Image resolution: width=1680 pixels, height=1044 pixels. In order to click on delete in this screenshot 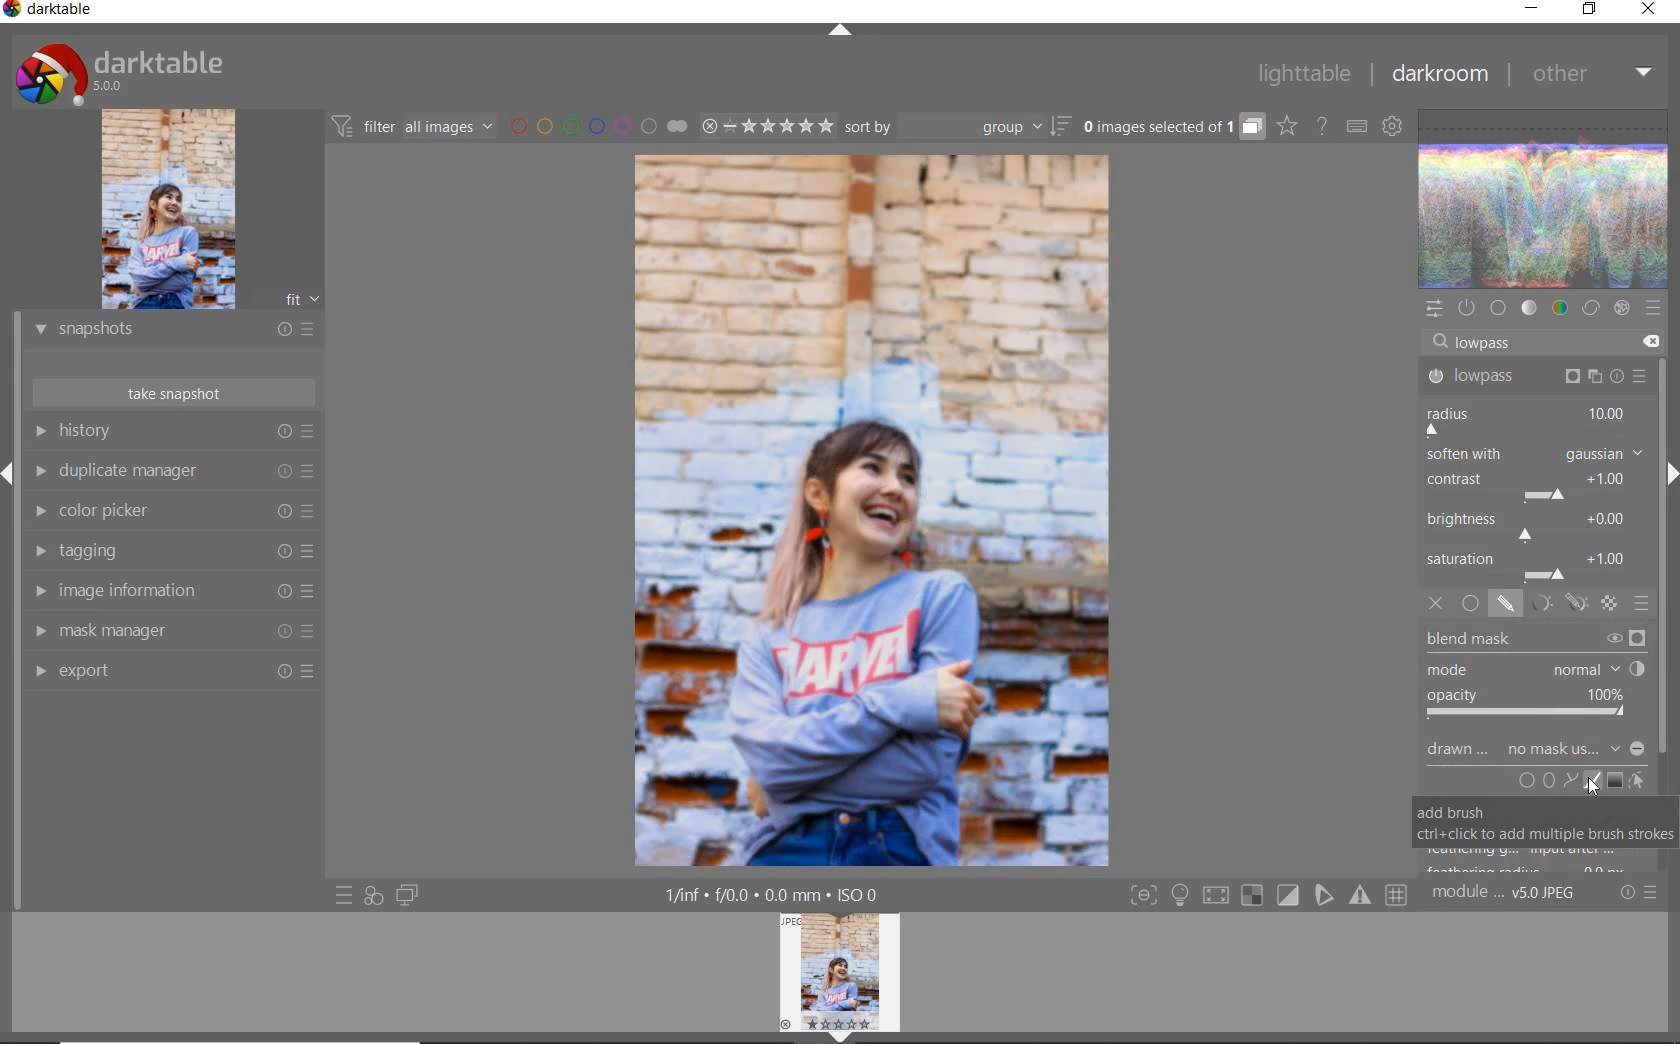, I will do `click(1647, 340)`.